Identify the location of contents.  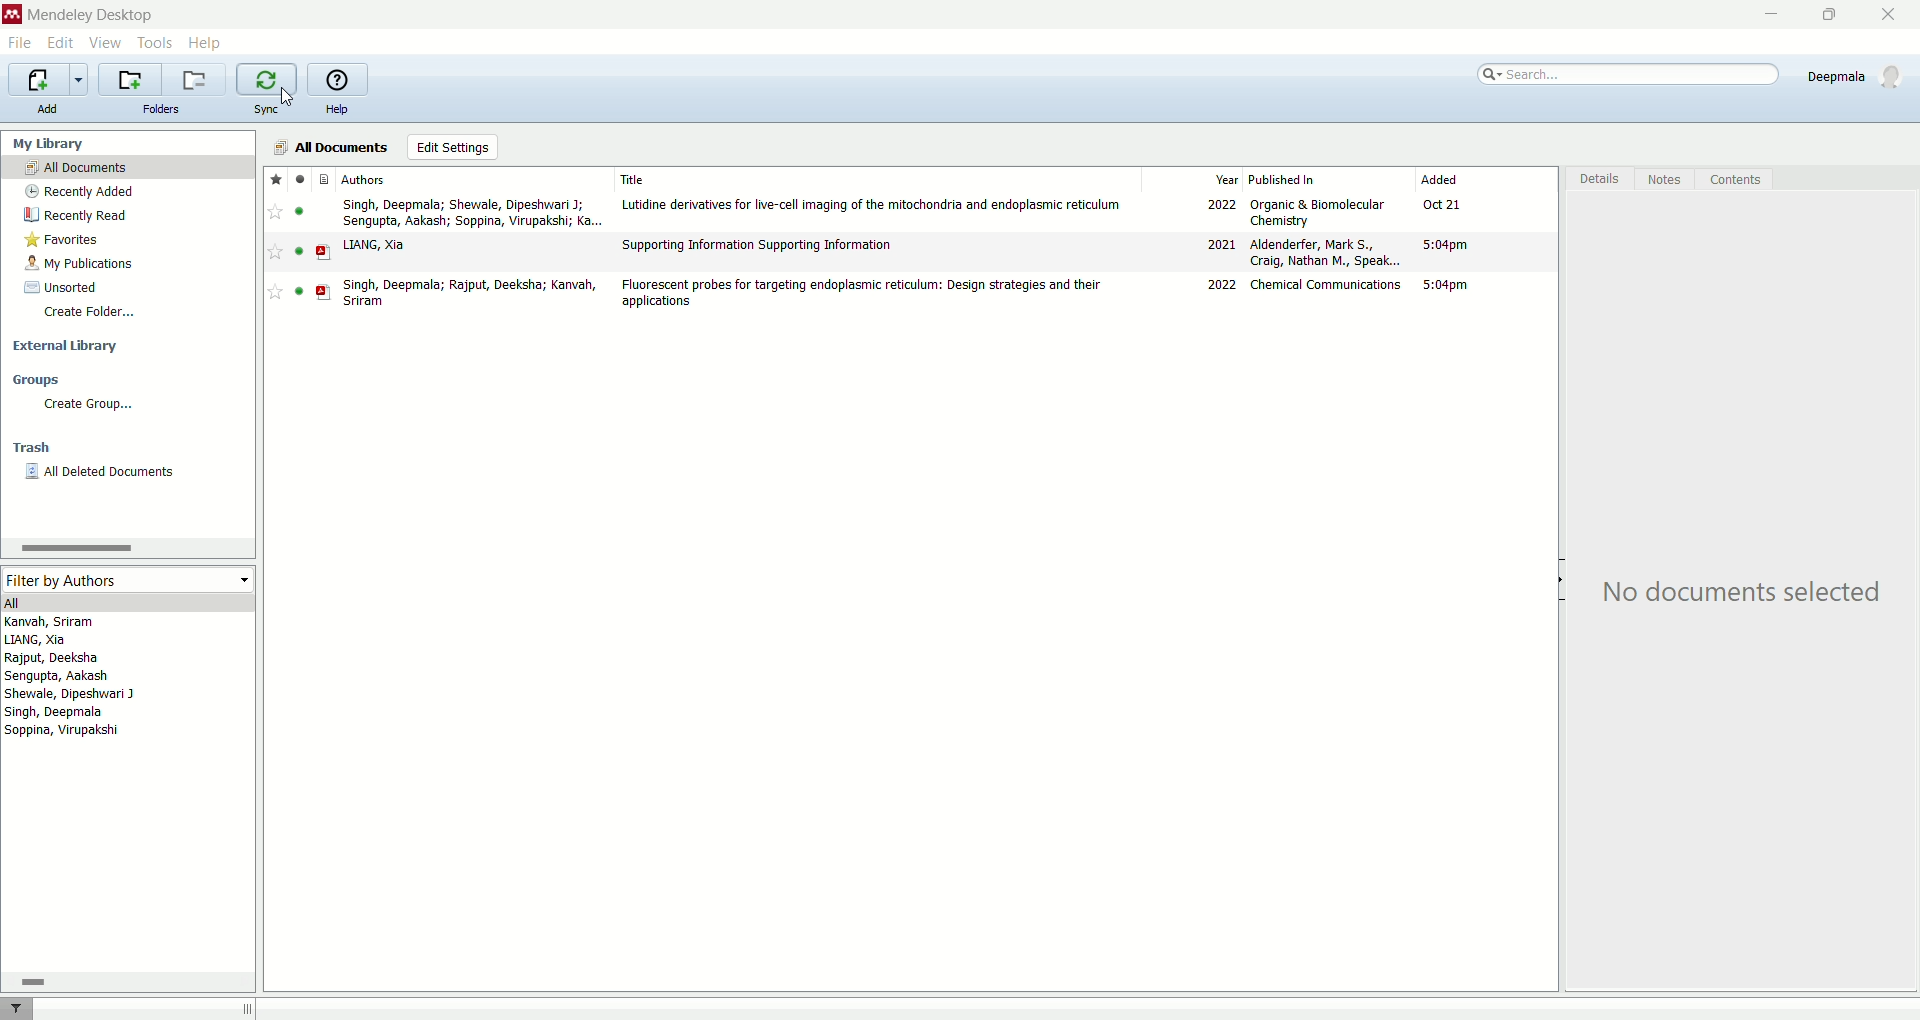
(1735, 180).